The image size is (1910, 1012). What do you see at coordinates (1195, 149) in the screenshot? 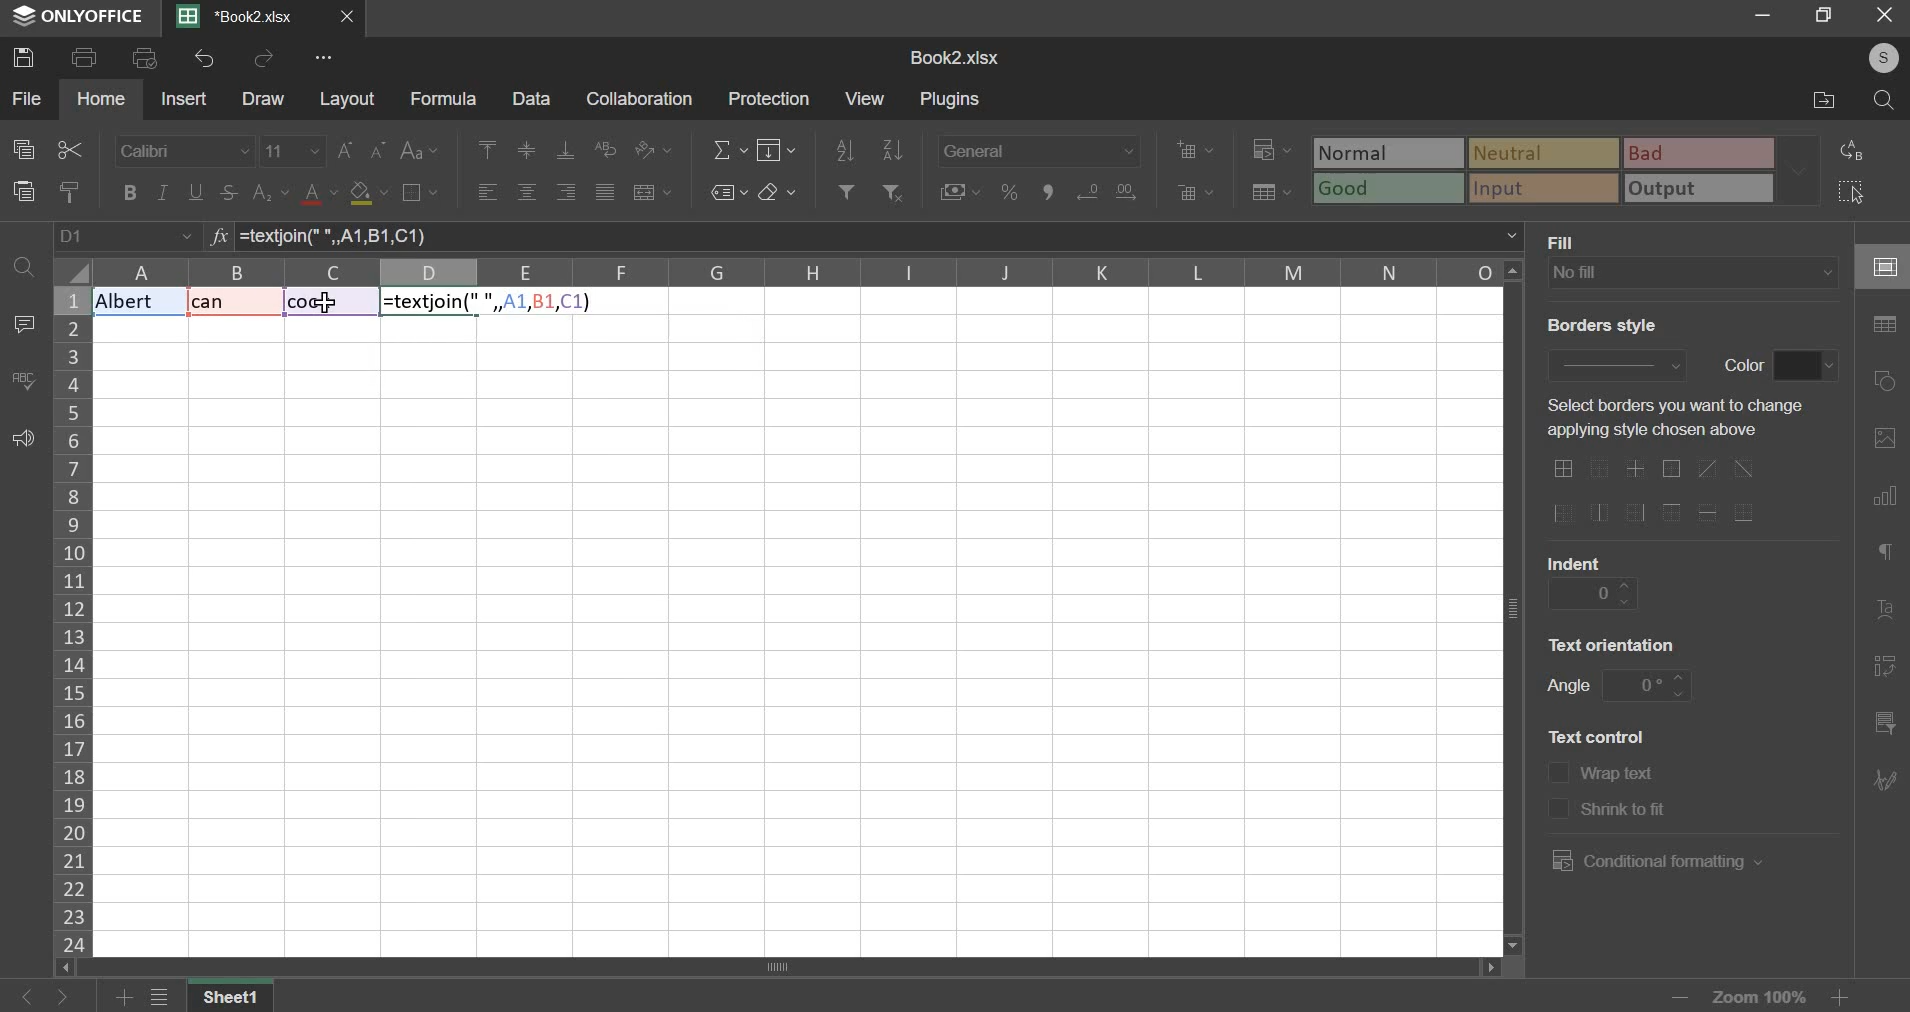
I see `add cells` at bounding box center [1195, 149].